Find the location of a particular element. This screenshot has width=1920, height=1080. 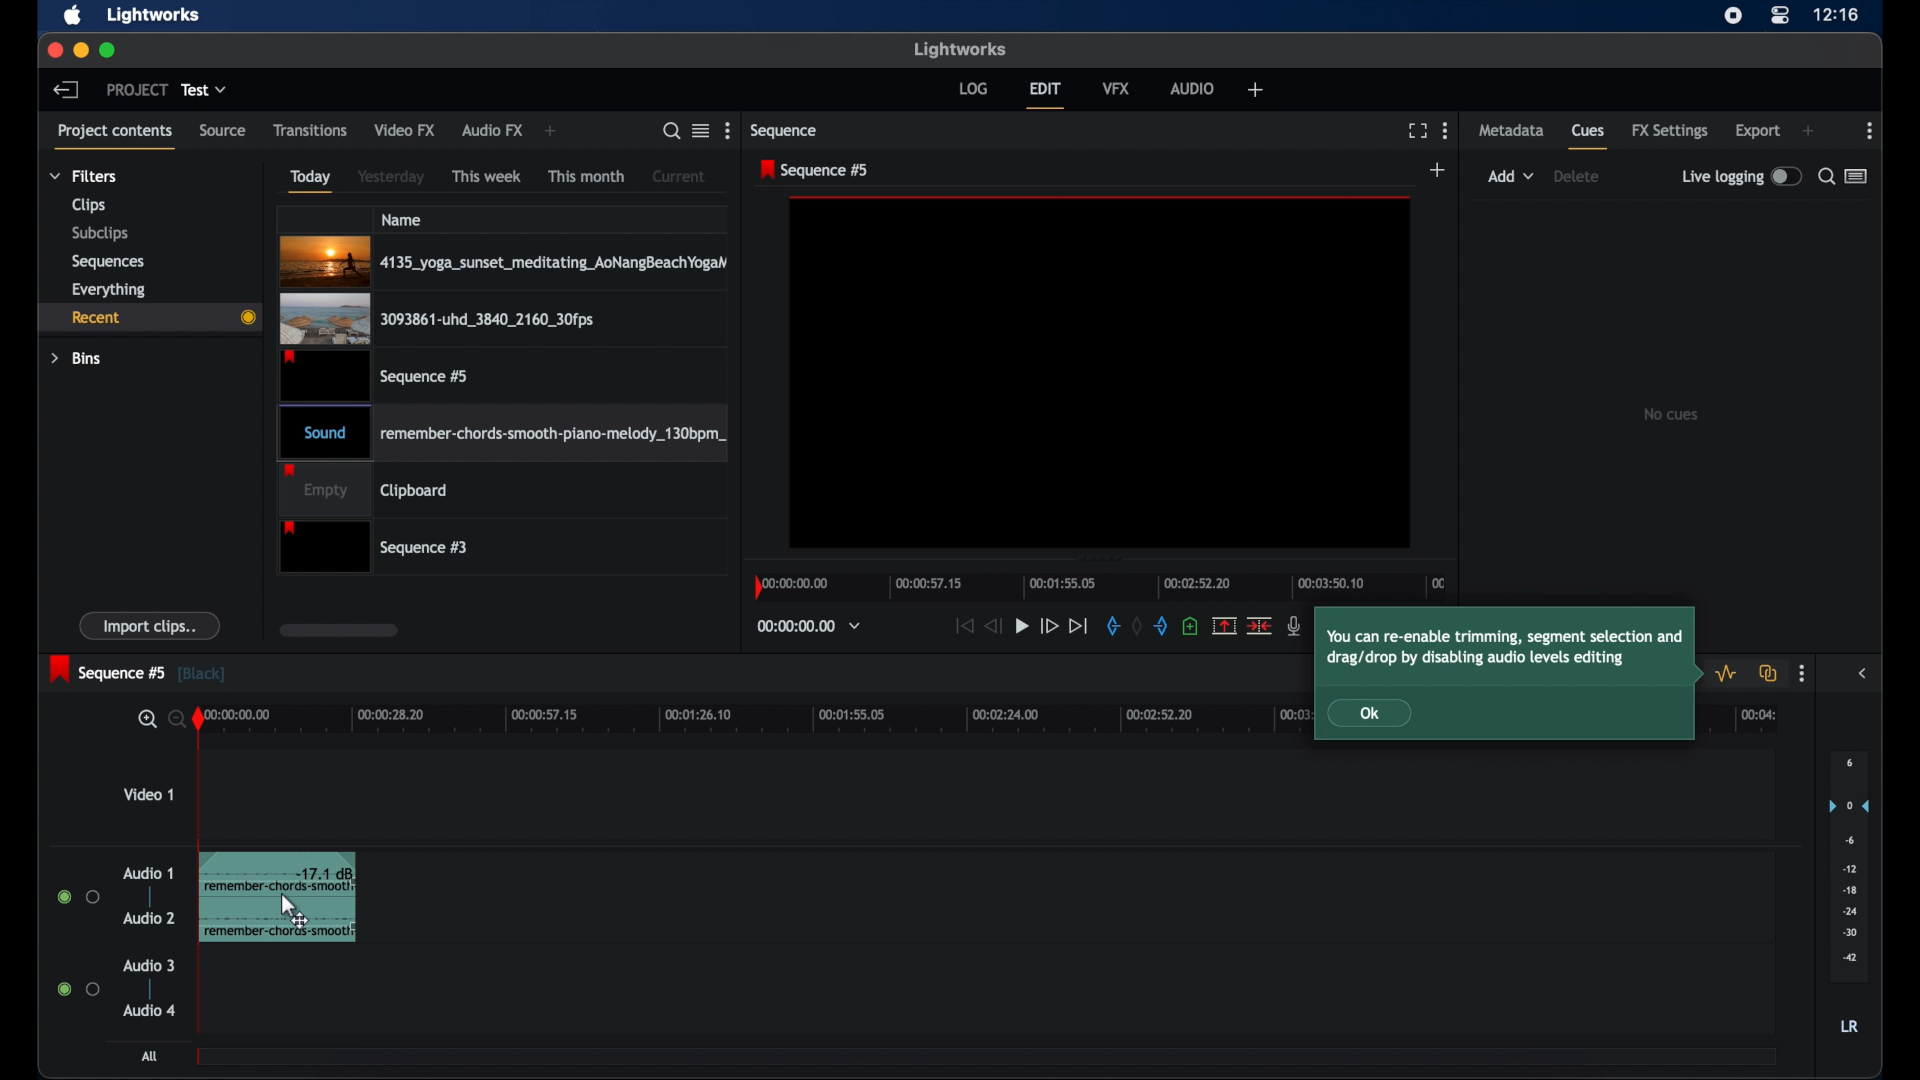

-17.1 db is located at coordinates (325, 875).